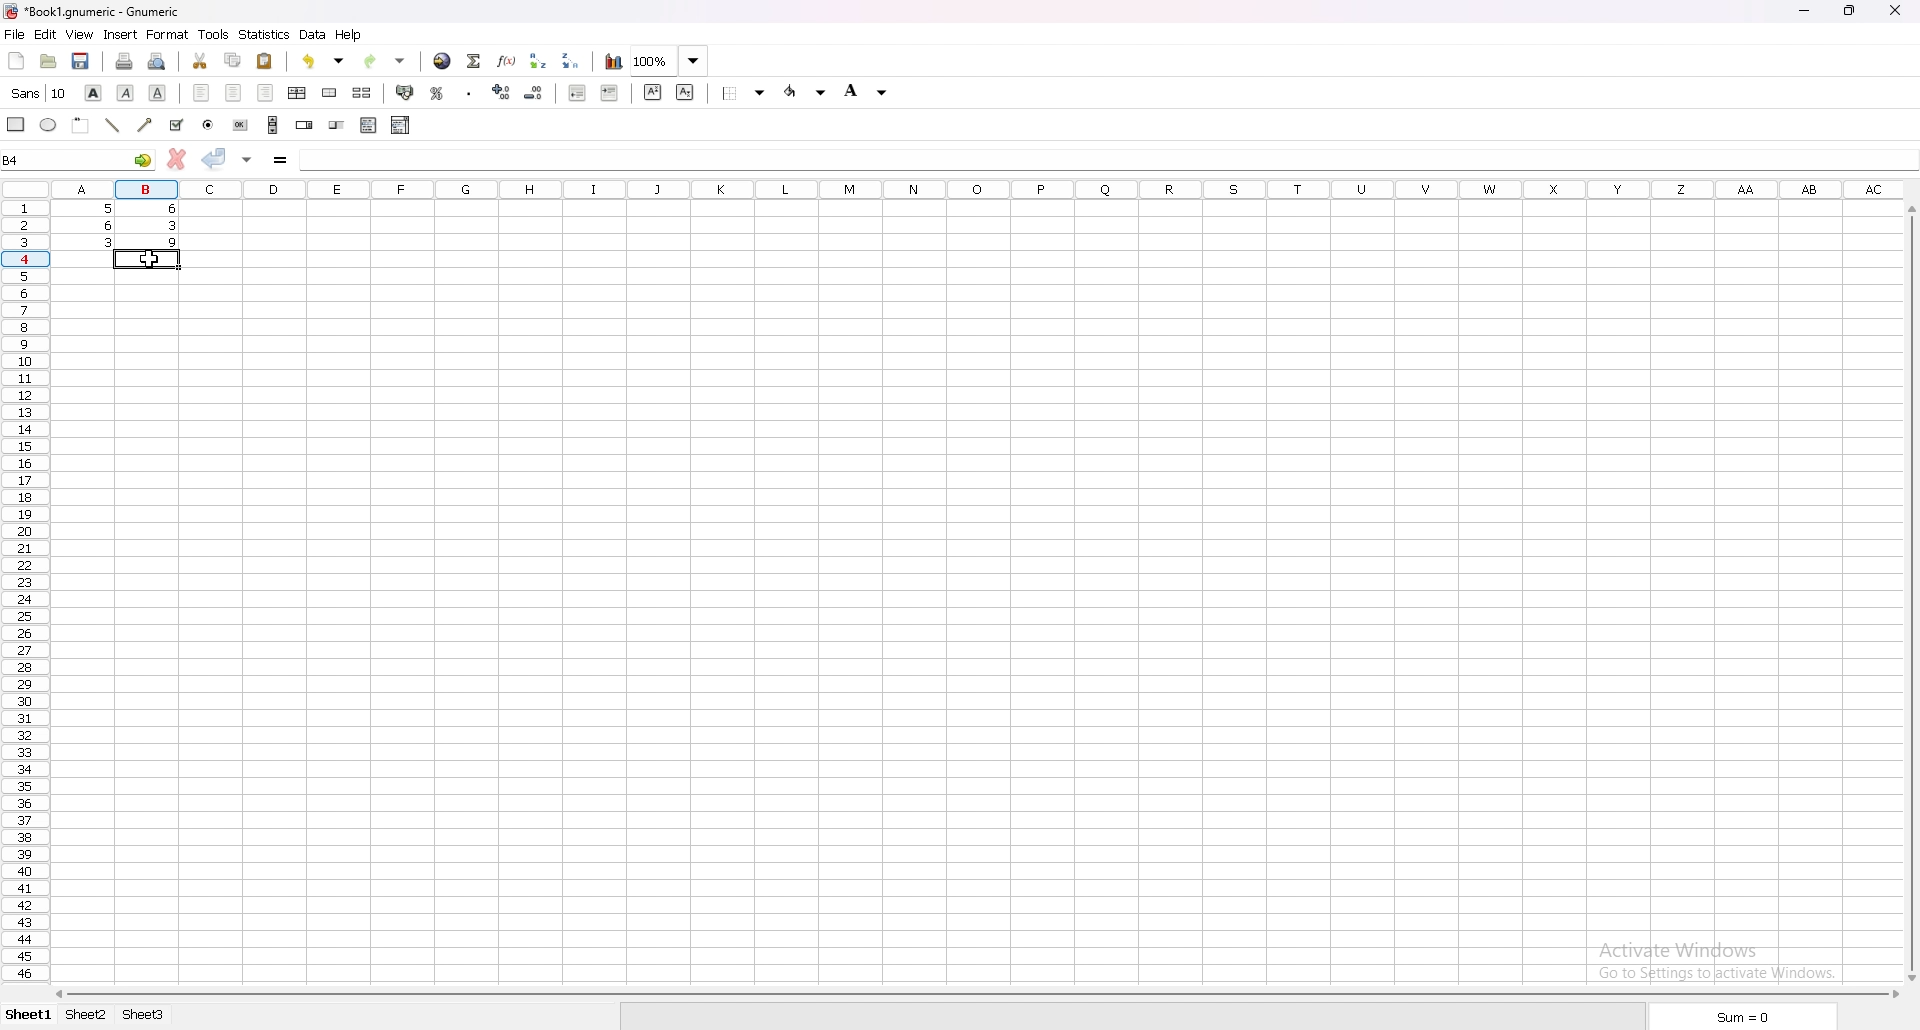 This screenshot has width=1920, height=1030. I want to click on resize, so click(1849, 11).